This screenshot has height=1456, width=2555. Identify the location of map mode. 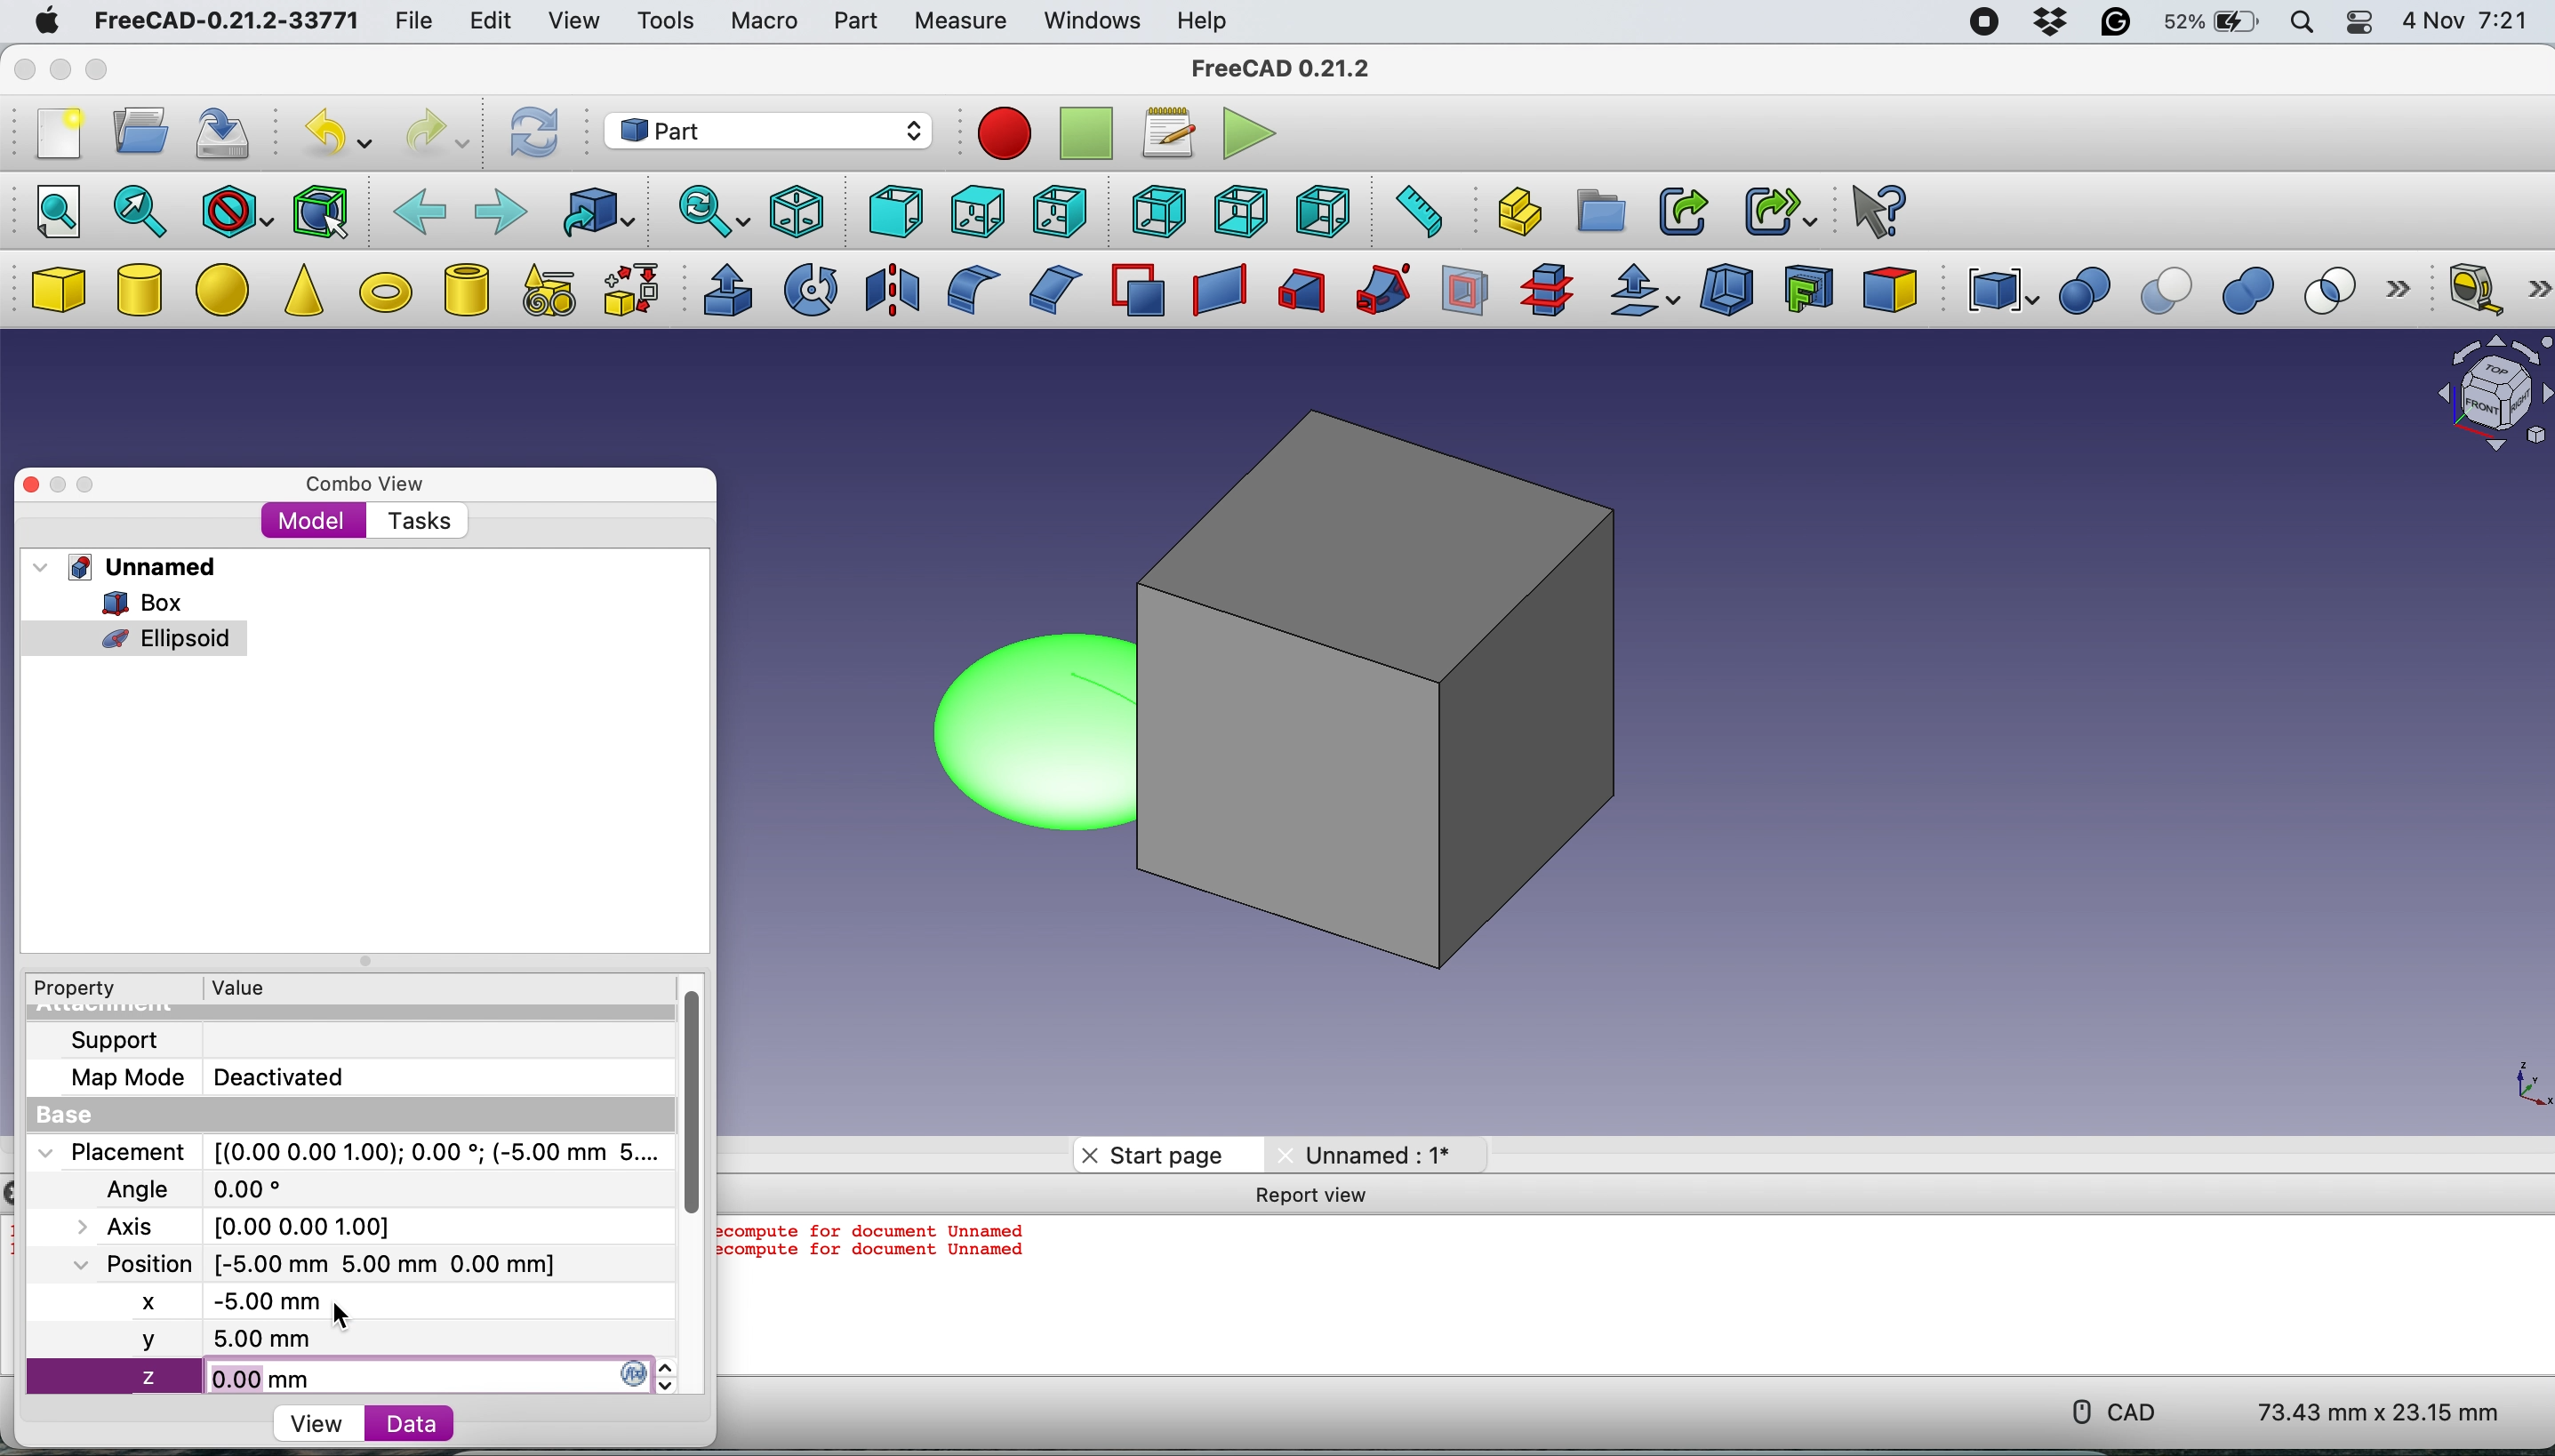
(120, 1081).